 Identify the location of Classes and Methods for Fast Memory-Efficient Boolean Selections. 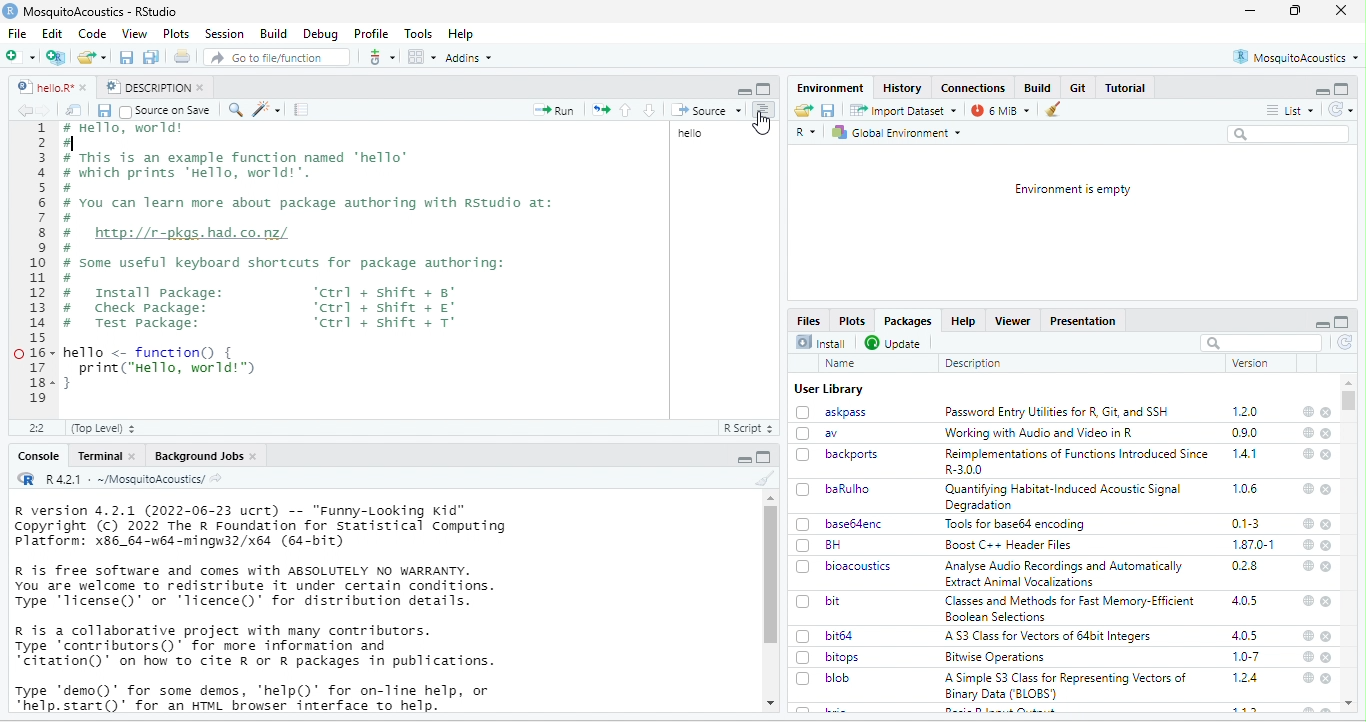
(1069, 608).